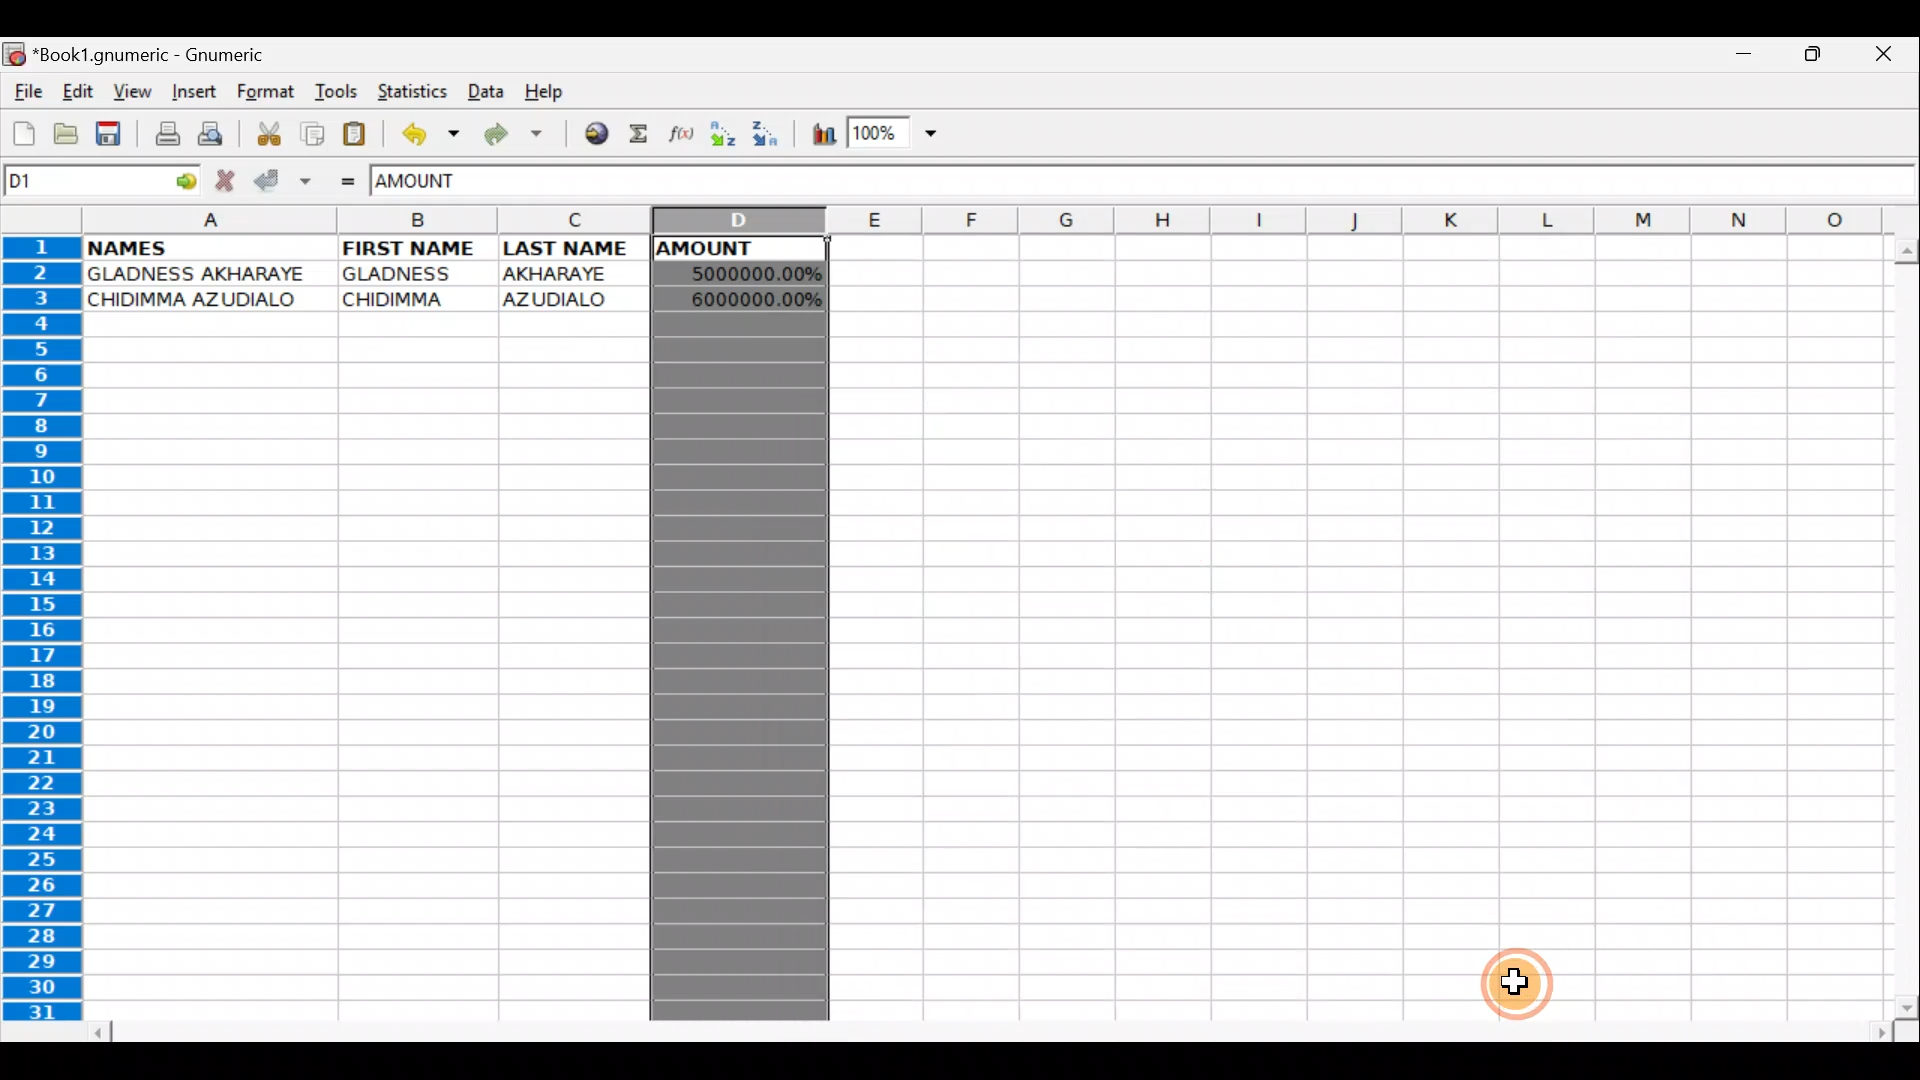  I want to click on Maximize, so click(1813, 59).